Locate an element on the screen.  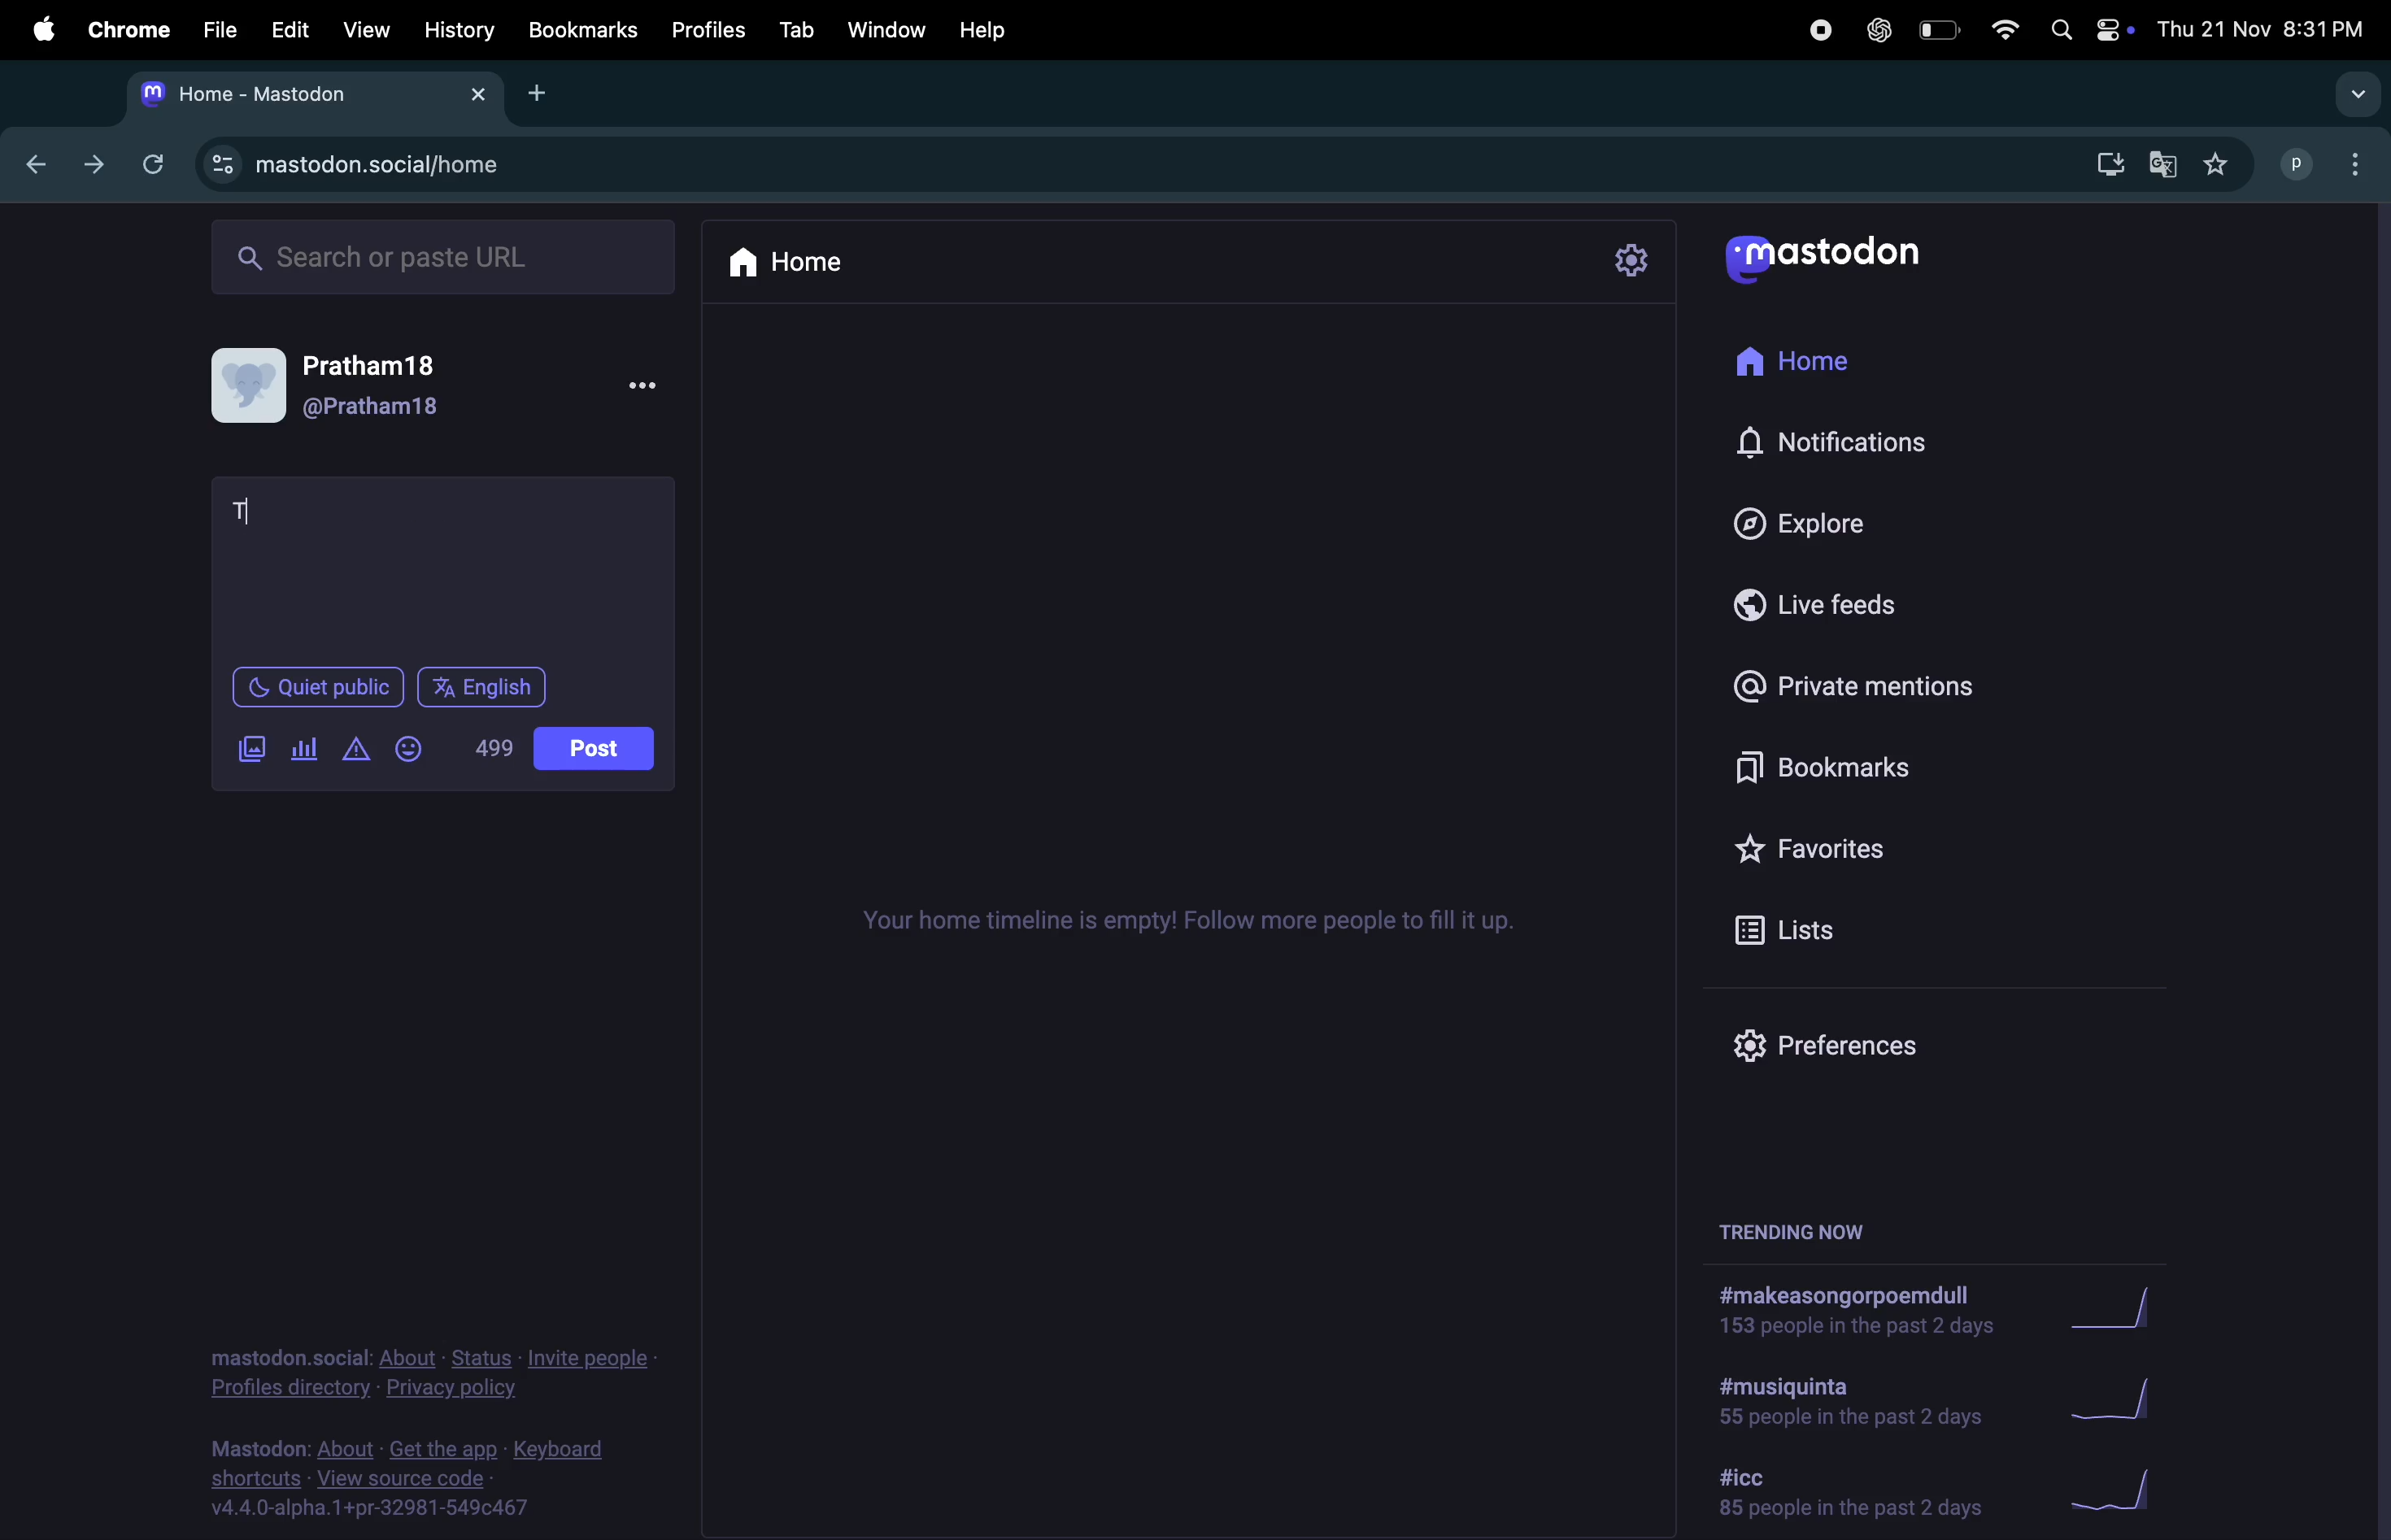
file is located at coordinates (222, 31).